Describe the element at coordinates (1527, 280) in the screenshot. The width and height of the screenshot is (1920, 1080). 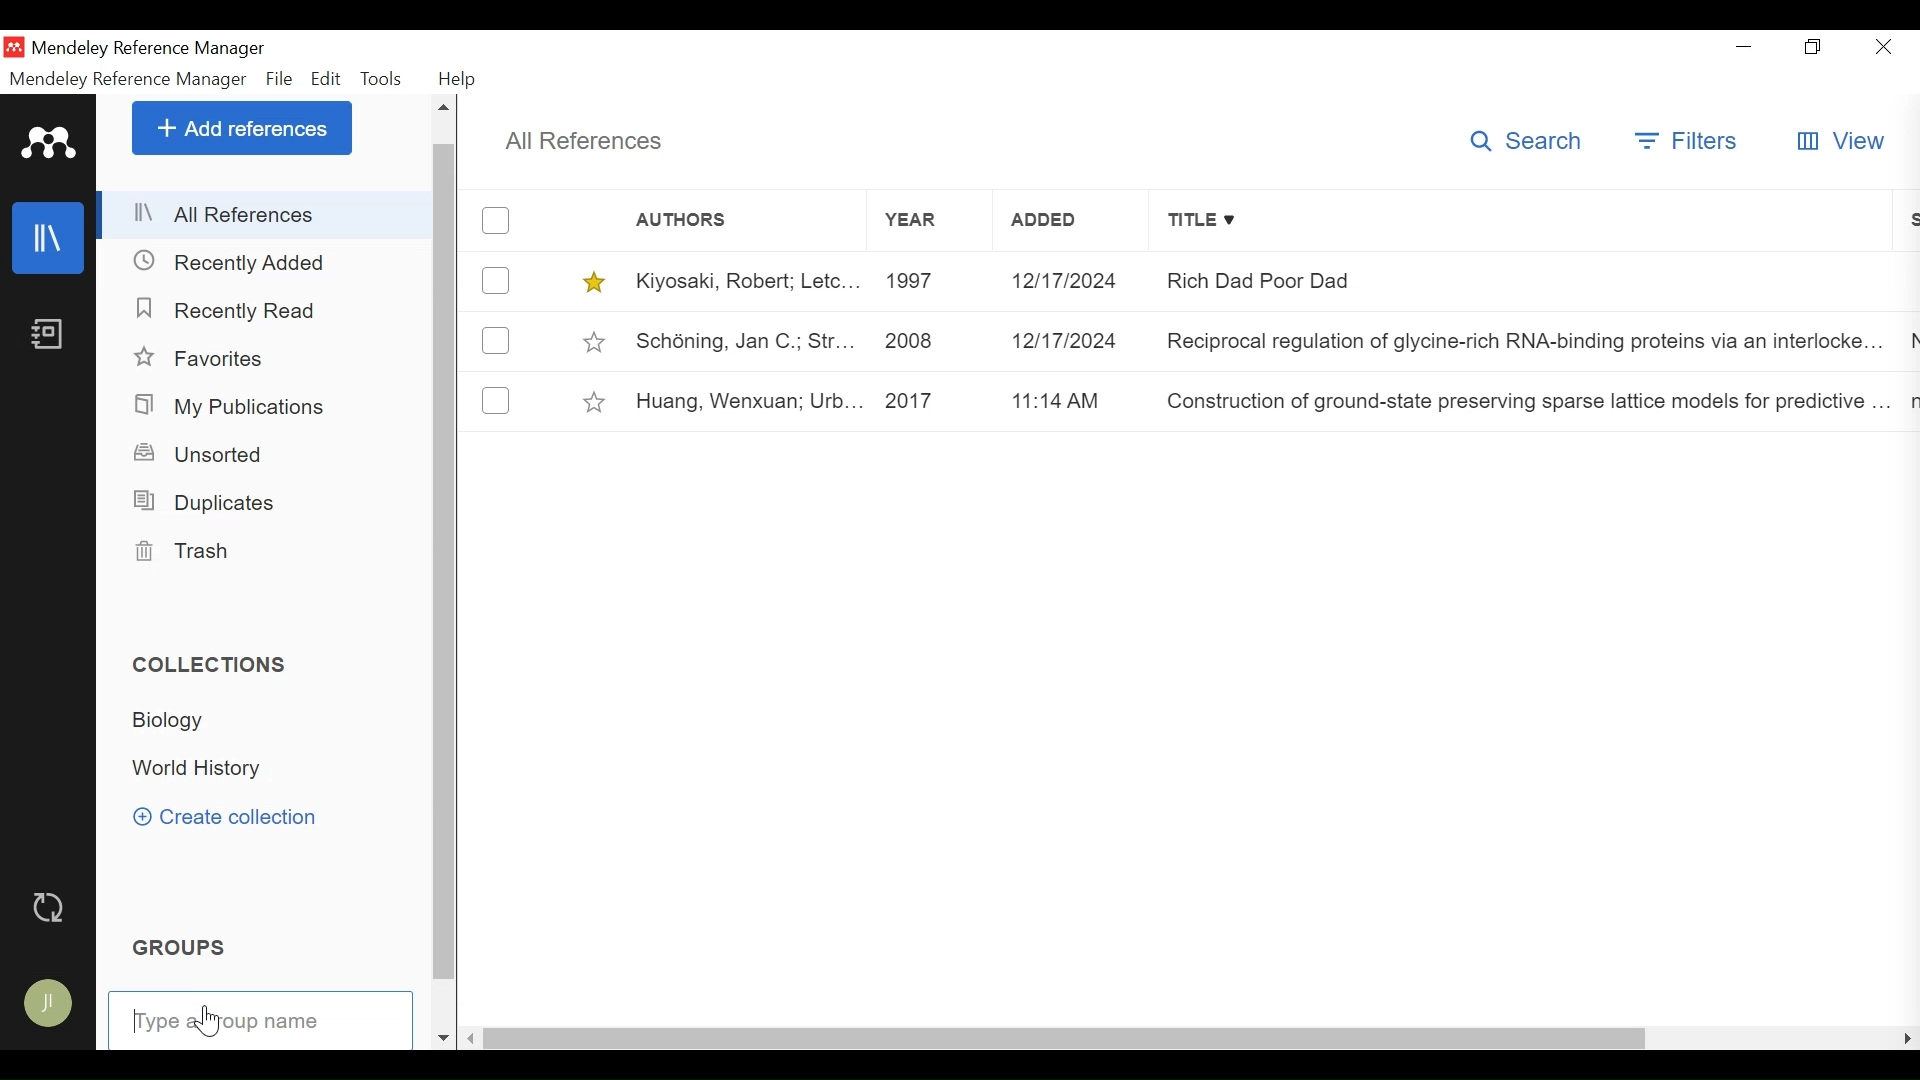
I see `Rich Dad Poor Dad` at that location.